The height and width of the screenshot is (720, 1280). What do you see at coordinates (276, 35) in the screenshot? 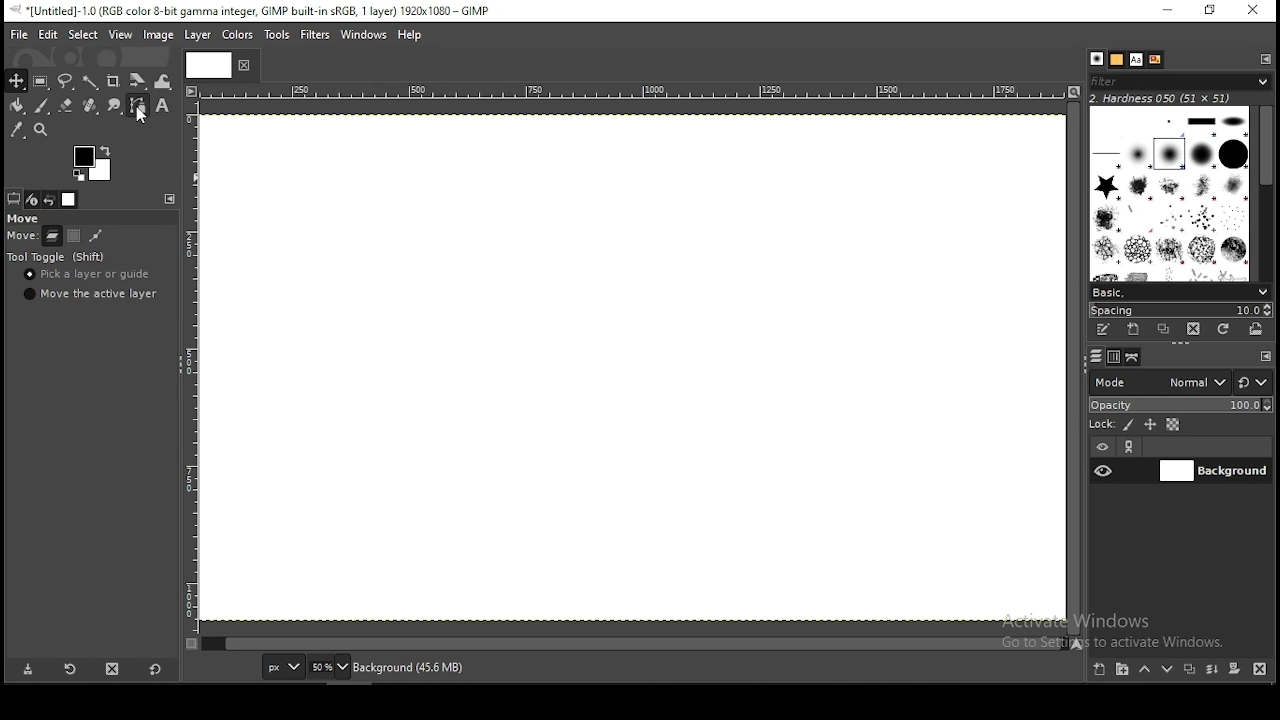
I see `tools` at bounding box center [276, 35].